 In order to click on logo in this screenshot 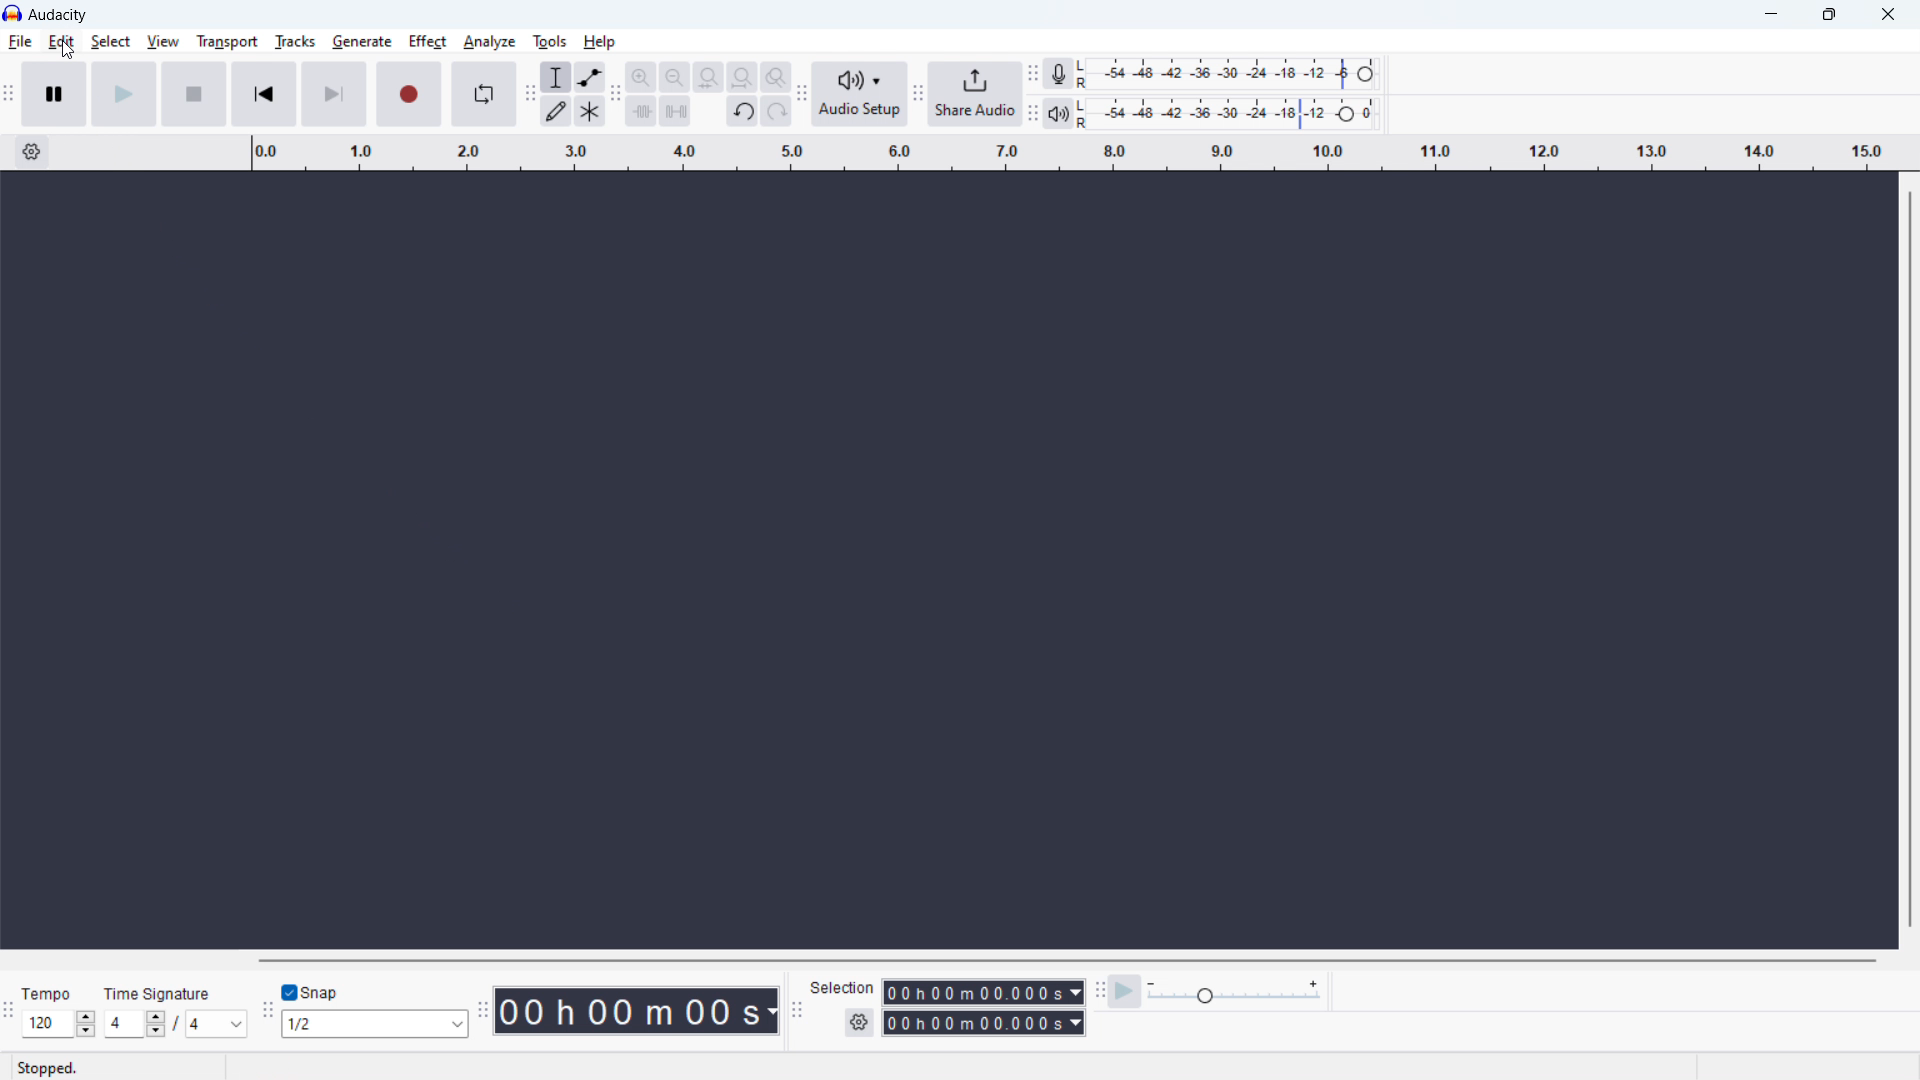, I will do `click(13, 13)`.